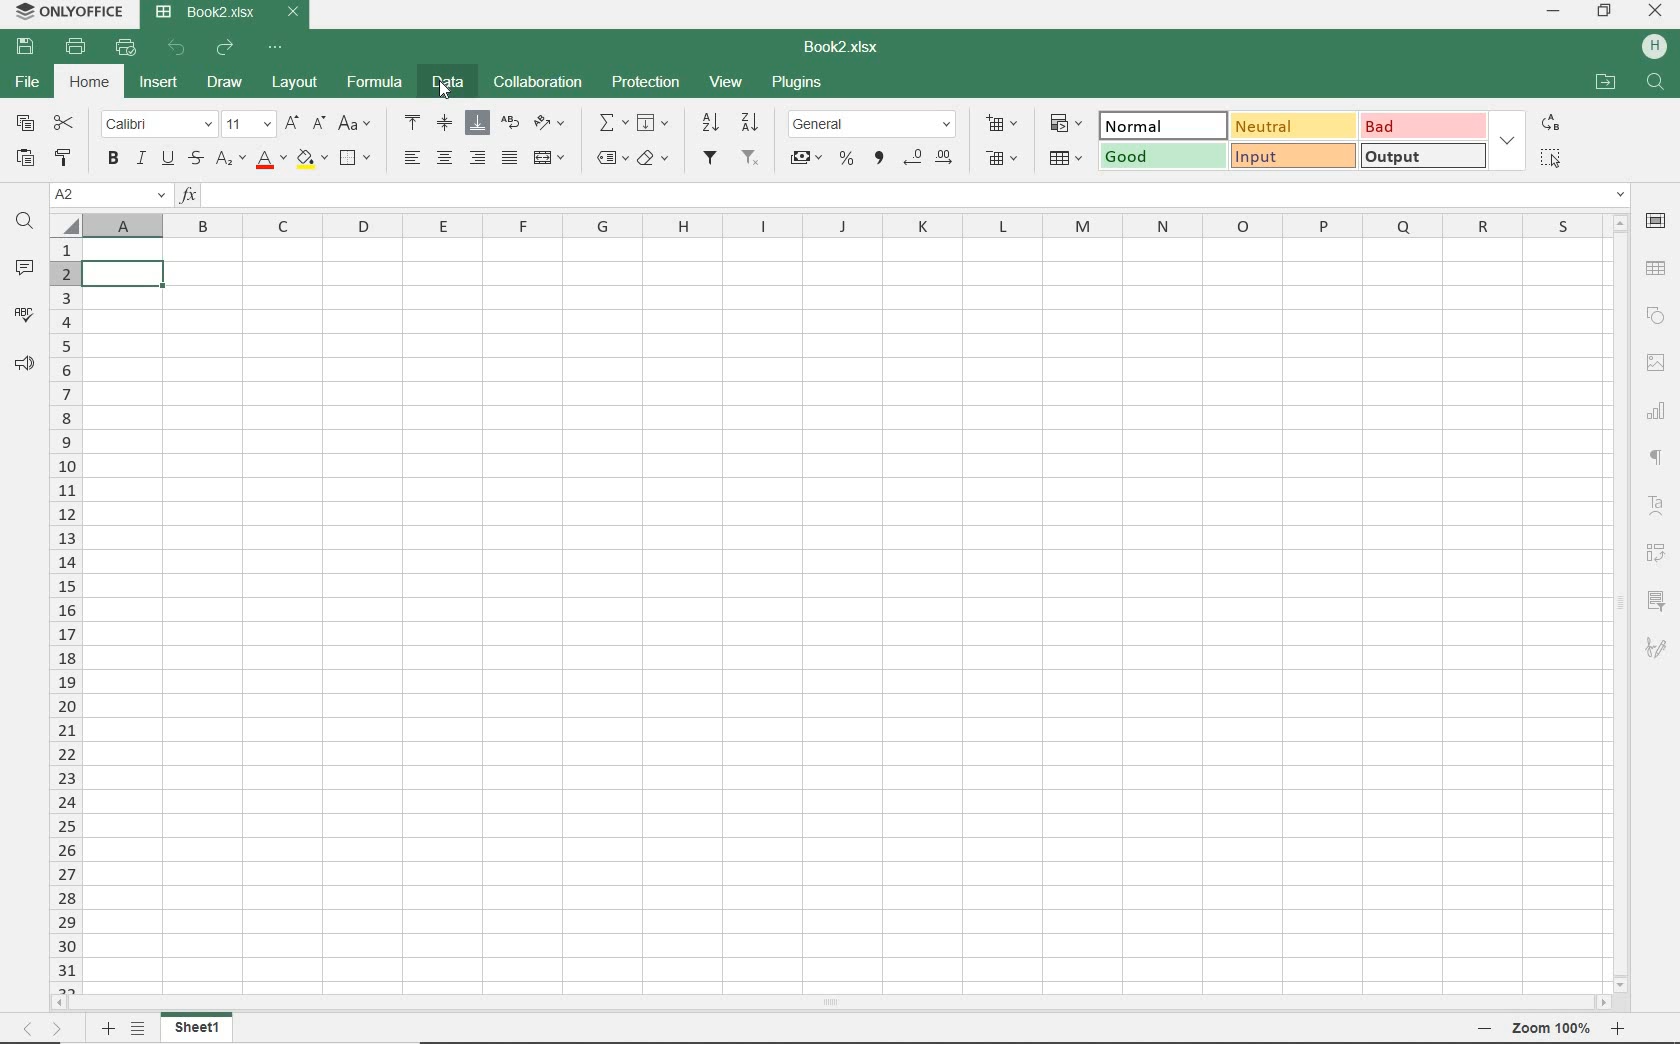 The image size is (1680, 1044). What do you see at coordinates (610, 157) in the screenshot?
I see `NAMED RANGES` at bounding box center [610, 157].